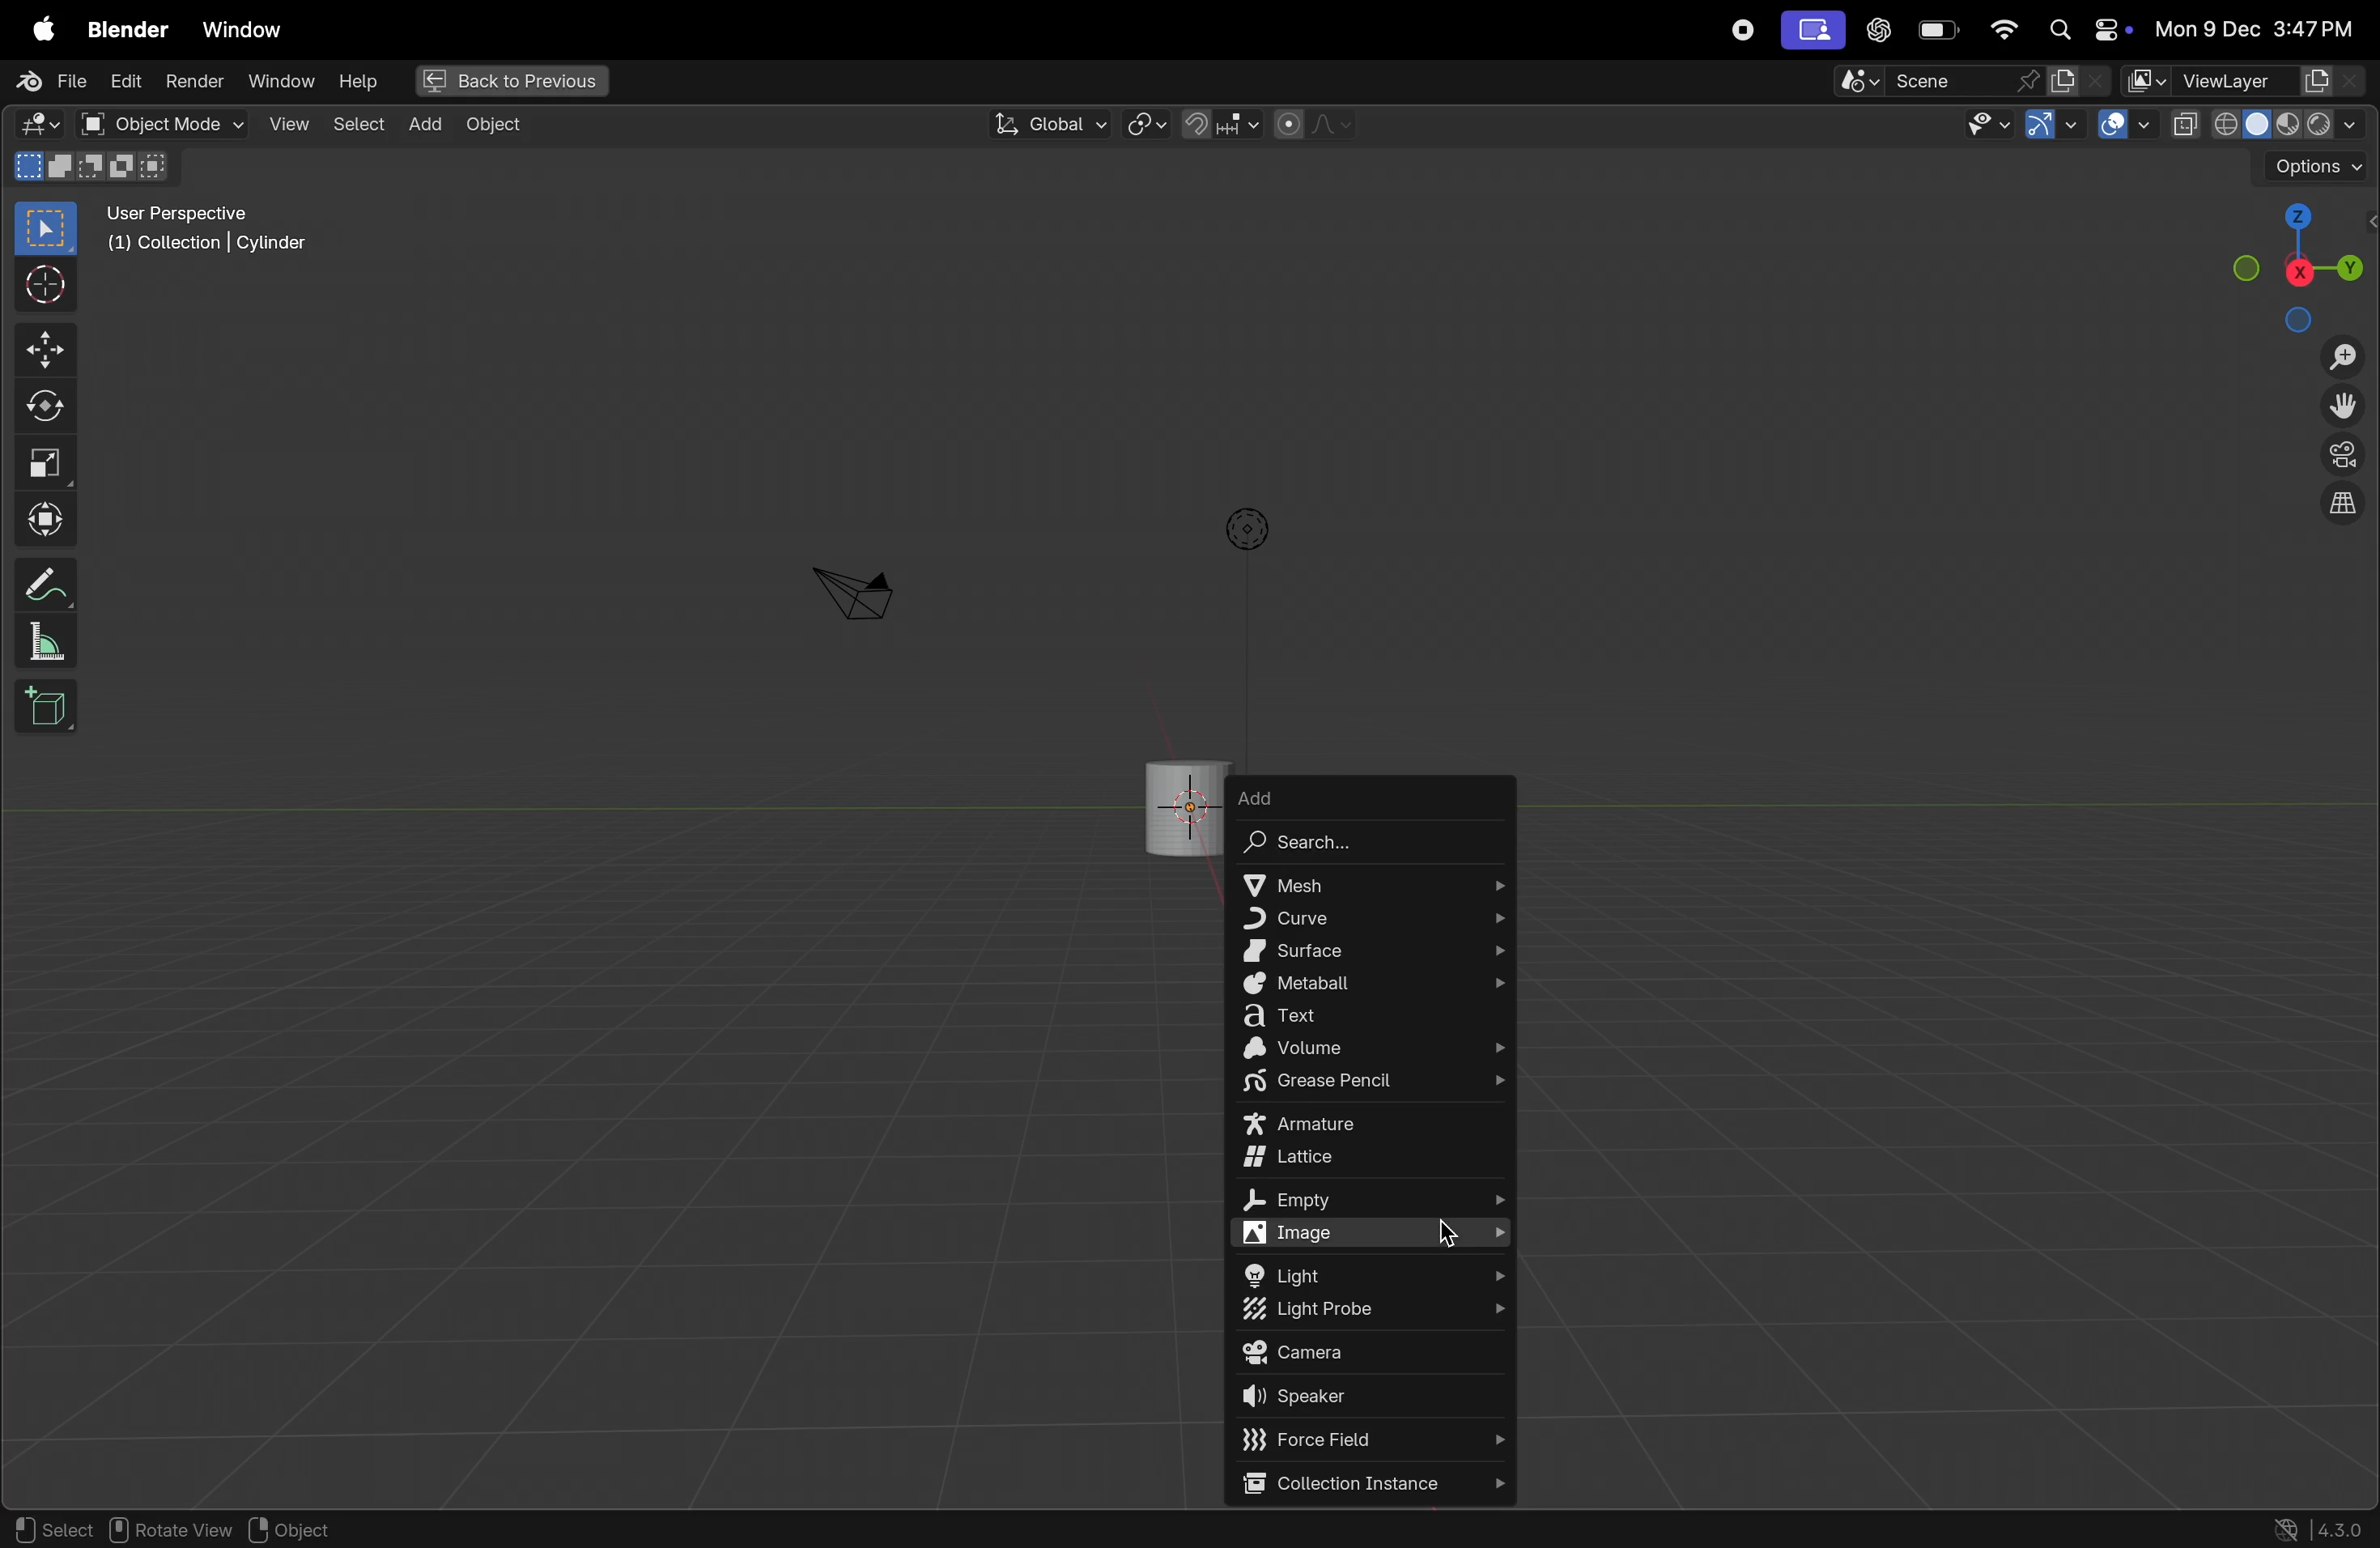 Image resolution: width=2380 pixels, height=1548 pixels. What do you see at coordinates (1451, 1237) in the screenshot?
I see `cursor` at bounding box center [1451, 1237].